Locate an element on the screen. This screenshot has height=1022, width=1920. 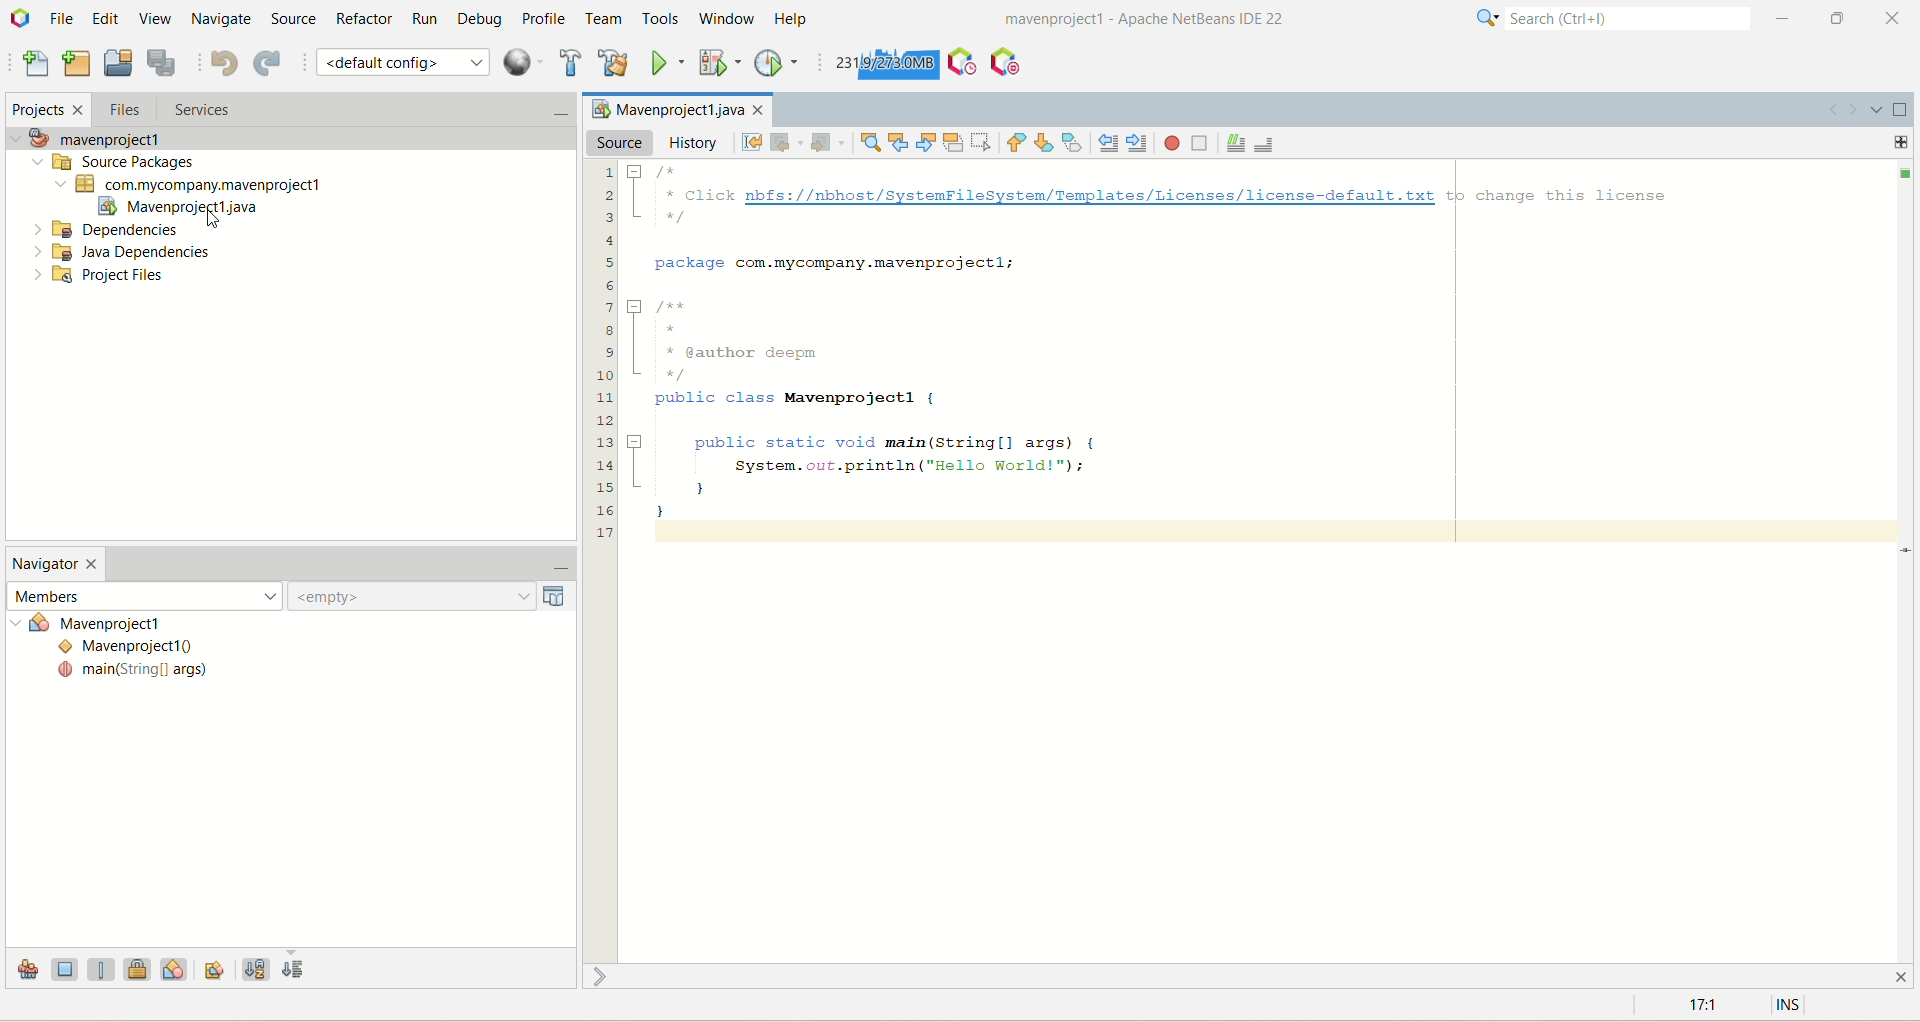
view is located at coordinates (151, 17).